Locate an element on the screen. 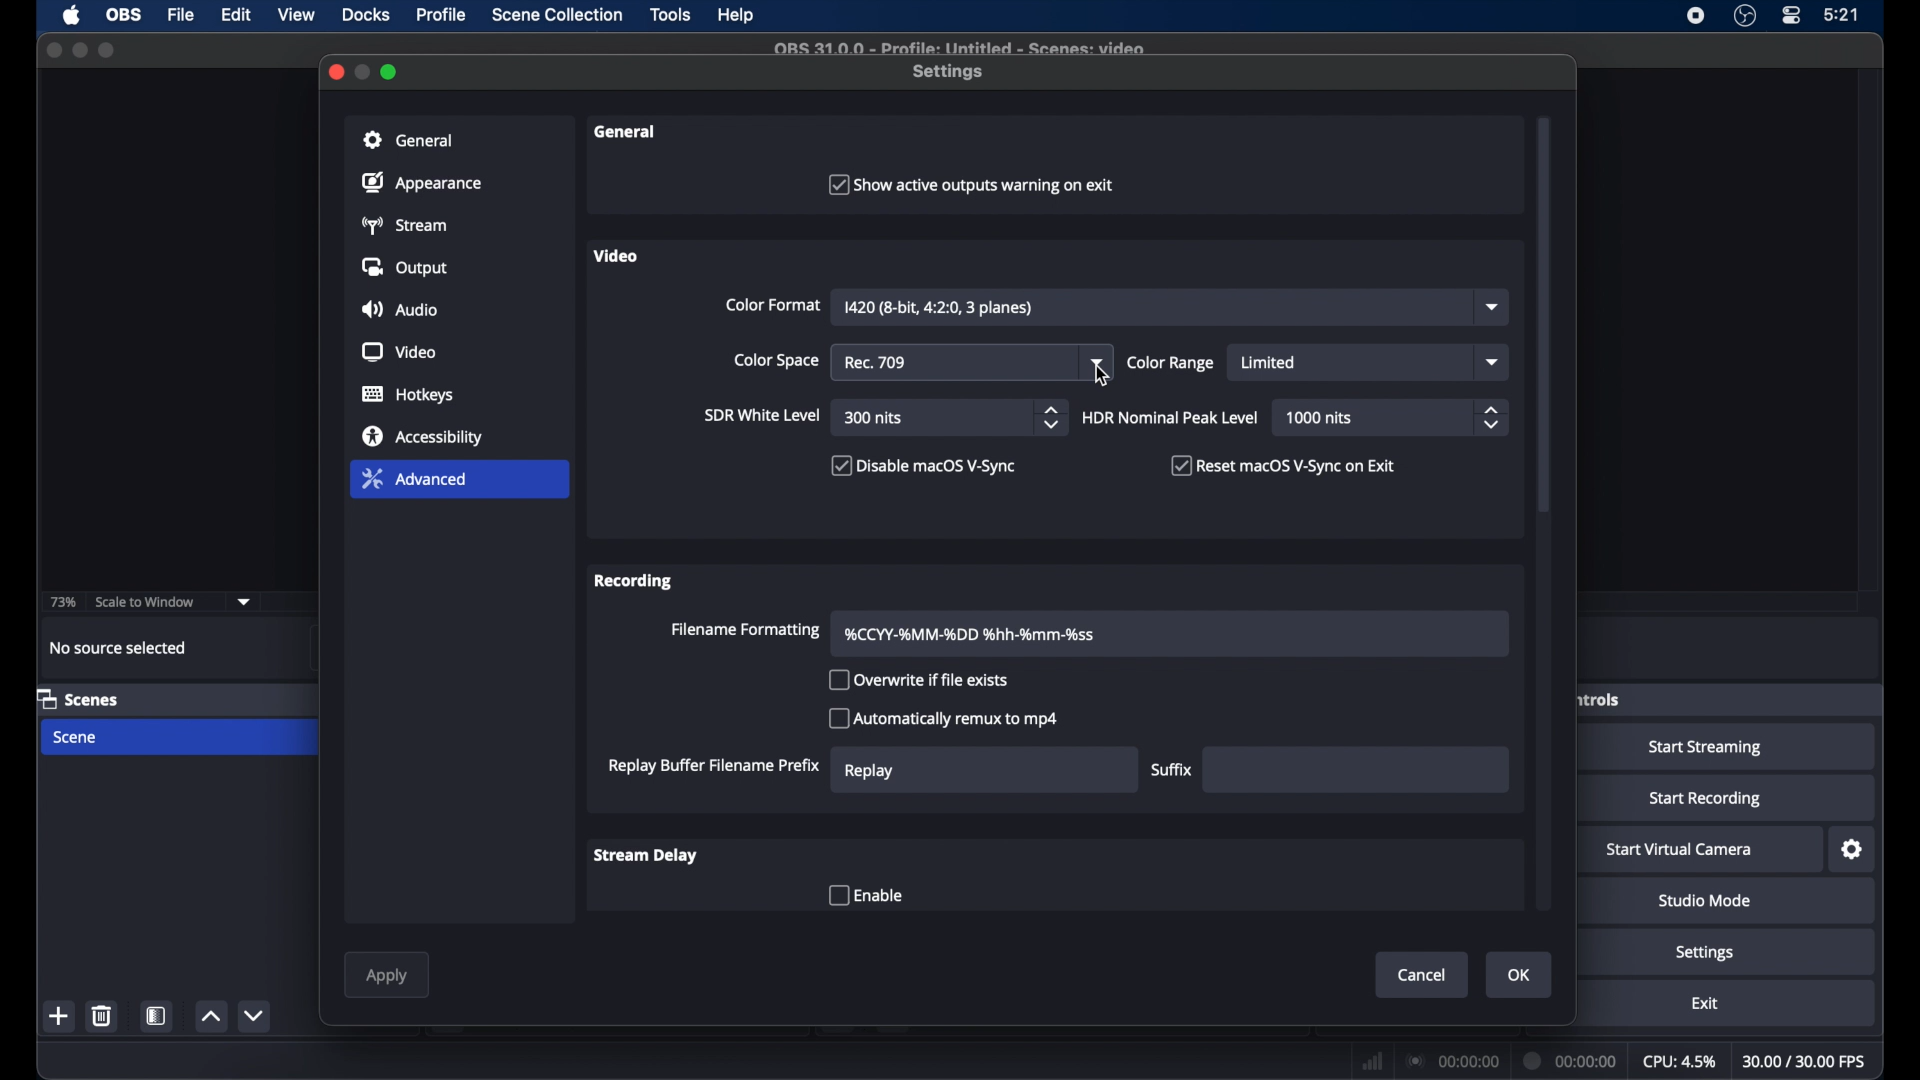  stepper buttons is located at coordinates (1052, 417).